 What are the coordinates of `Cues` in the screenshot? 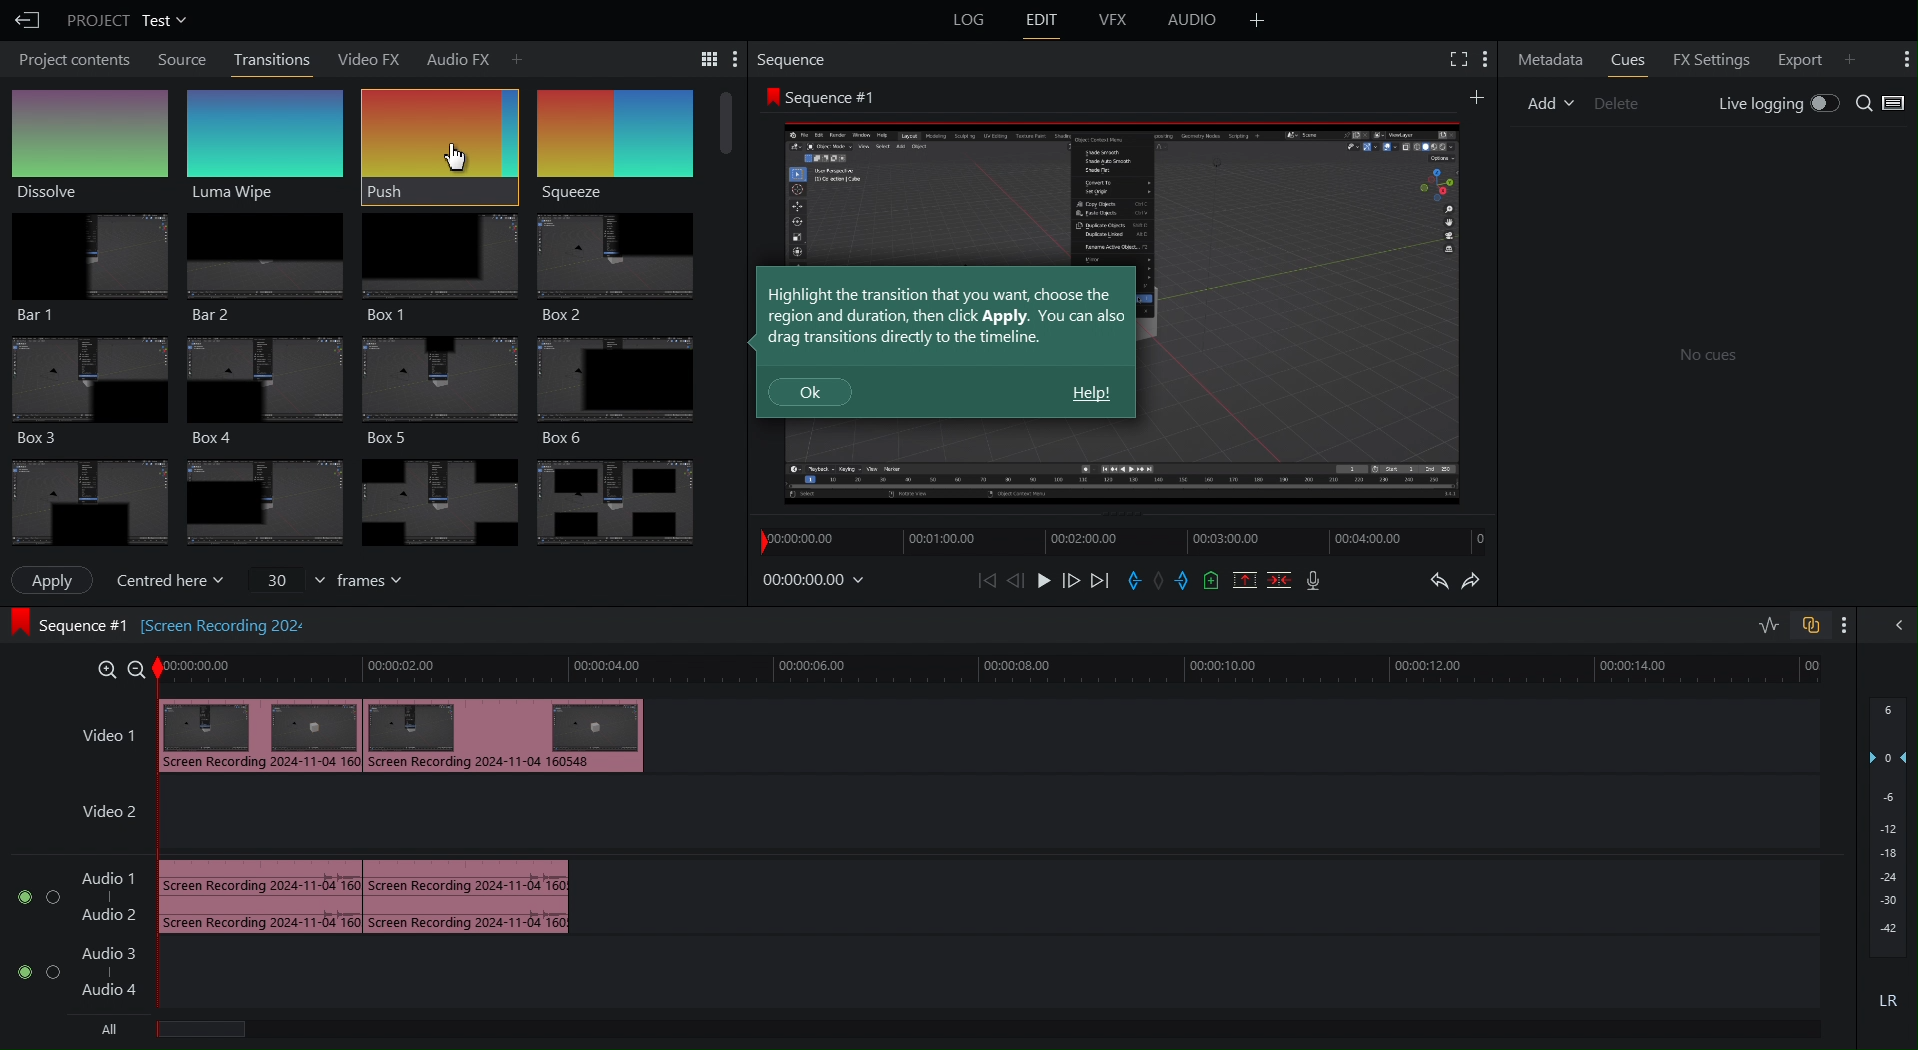 It's located at (1627, 58).